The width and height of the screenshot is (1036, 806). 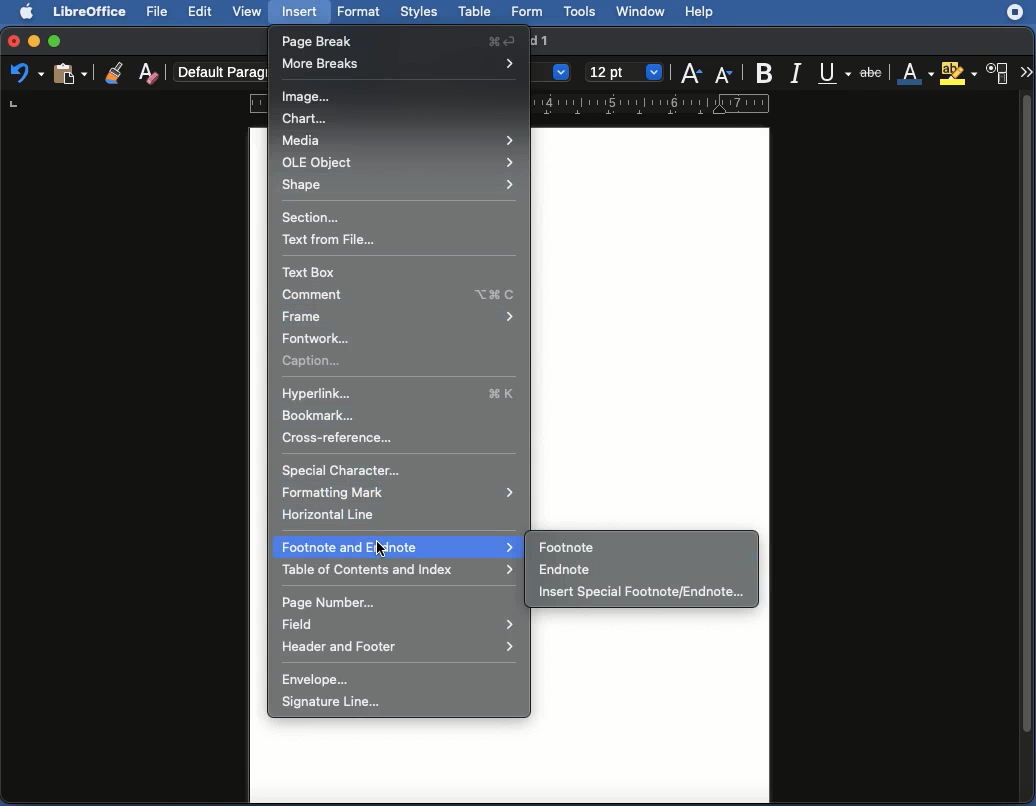 What do you see at coordinates (150, 75) in the screenshot?
I see `Clear direct formatting ` at bounding box center [150, 75].